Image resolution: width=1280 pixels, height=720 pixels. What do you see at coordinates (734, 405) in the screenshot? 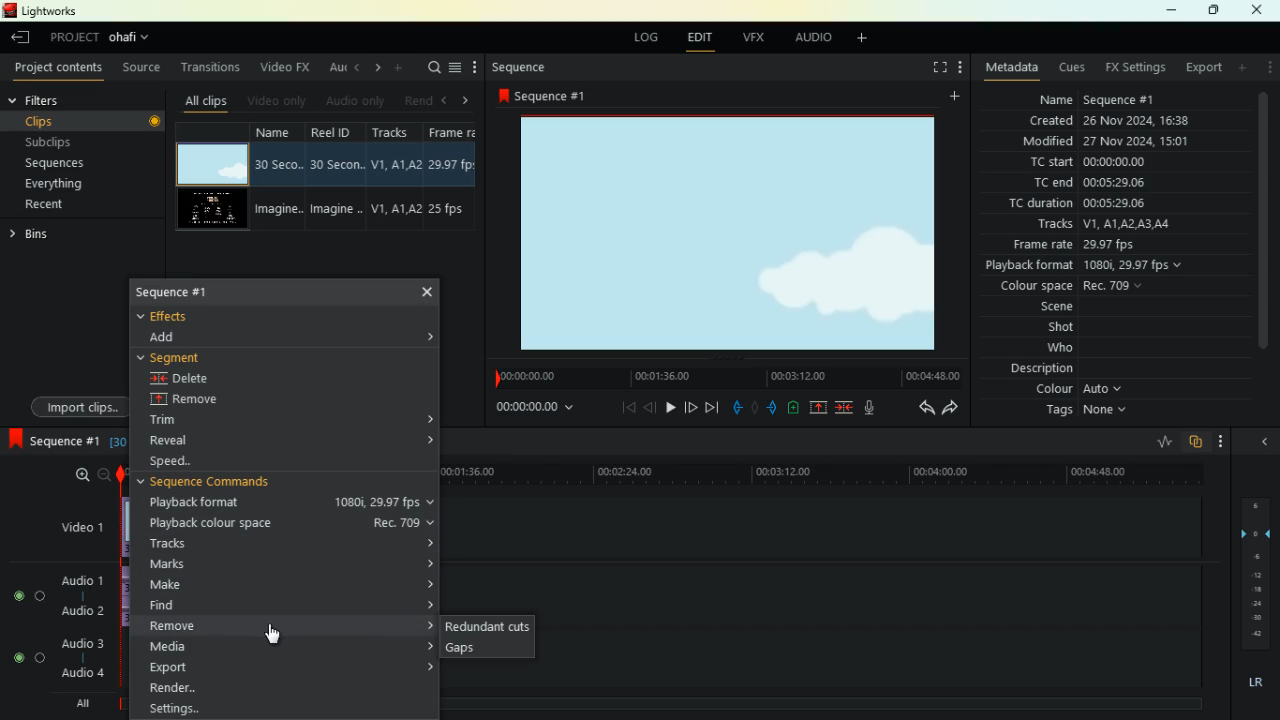
I see `pull` at bounding box center [734, 405].